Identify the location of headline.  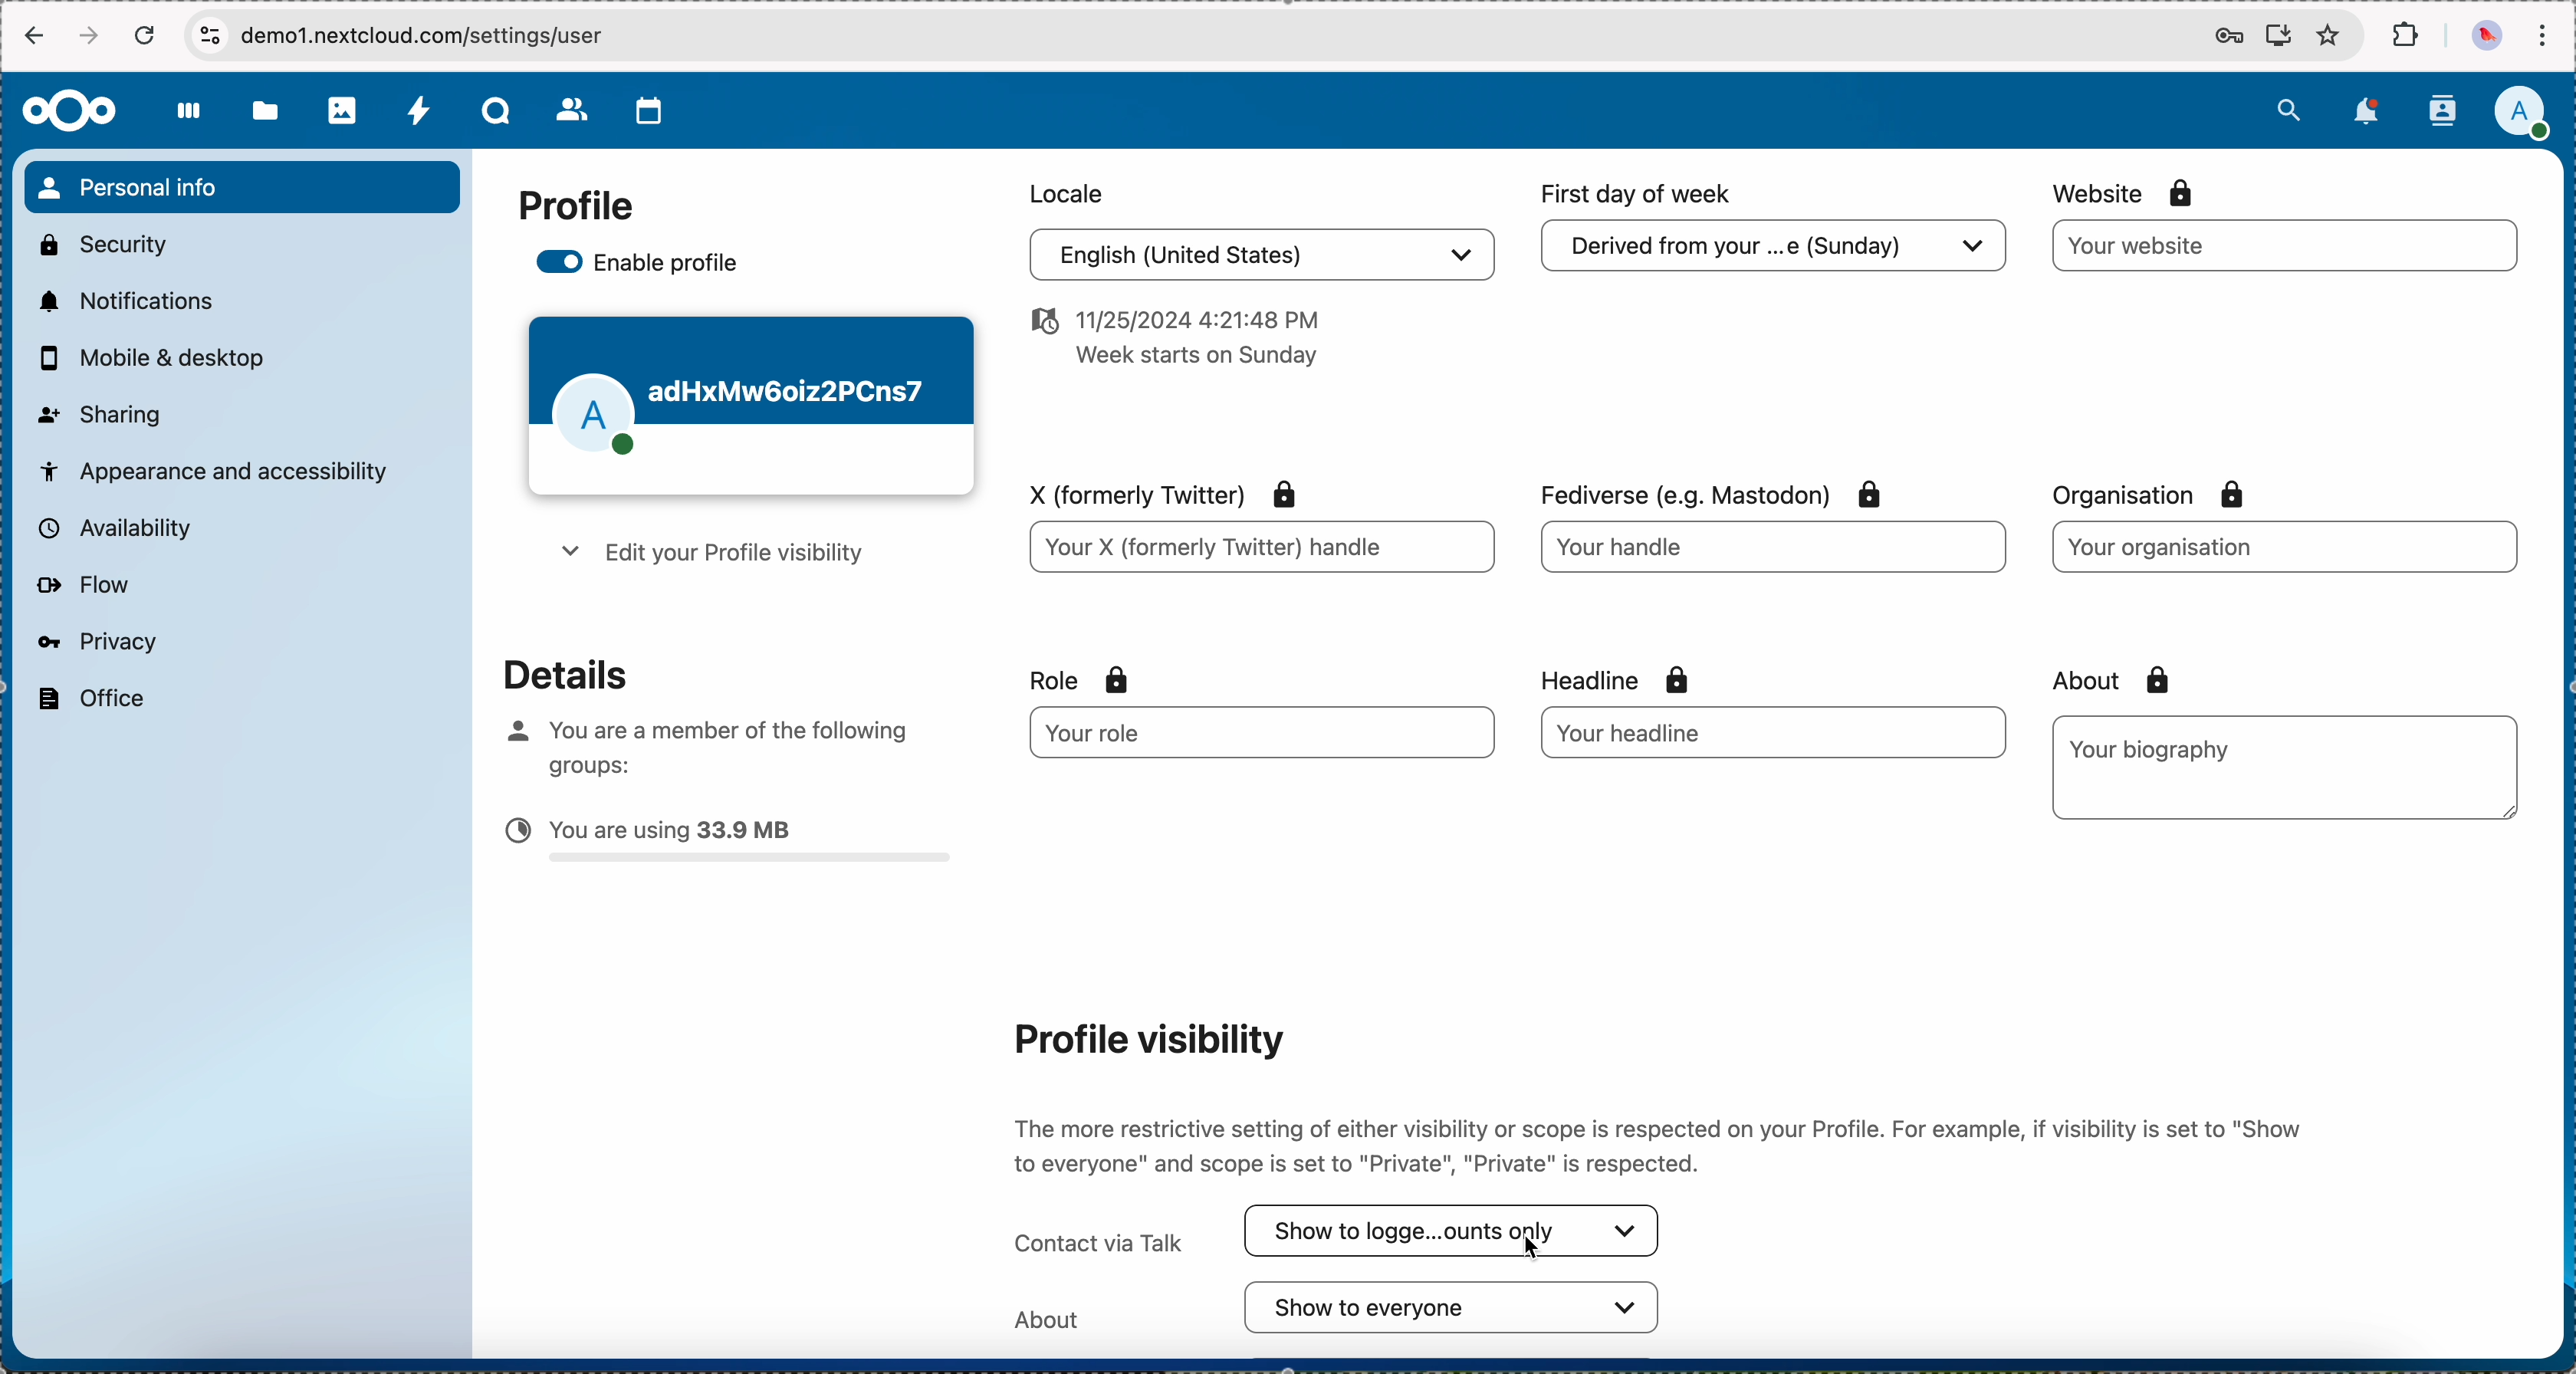
(1656, 677).